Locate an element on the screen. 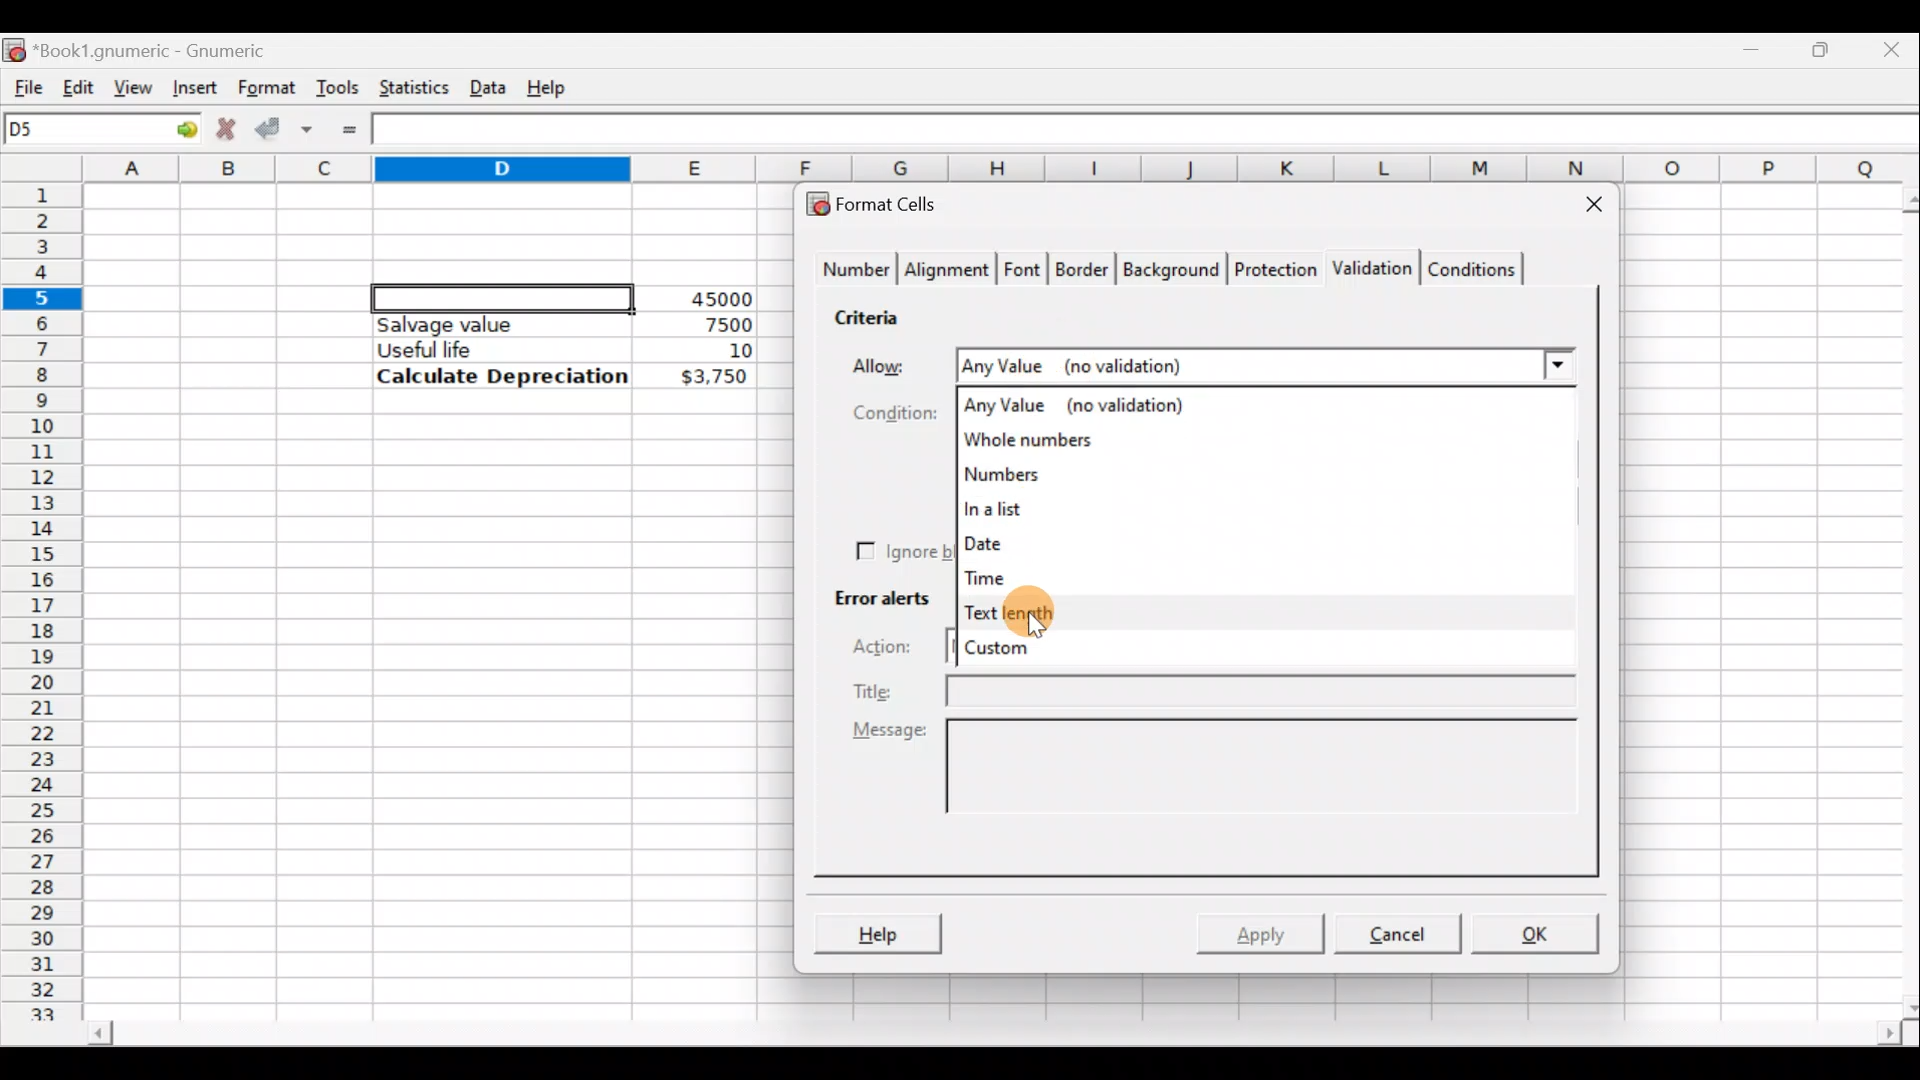 This screenshot has width=1920, height=1080. Columns is located at coordinates (1004, 169).